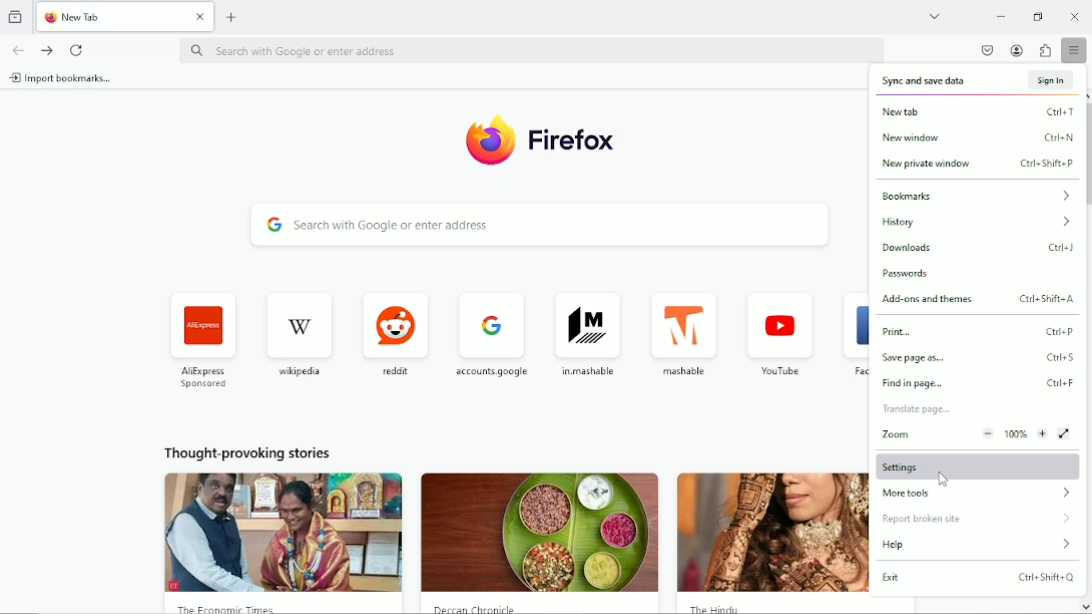  Describe the element at coordinates (981, 384) in the screenshot. I see `find in page` at that location.